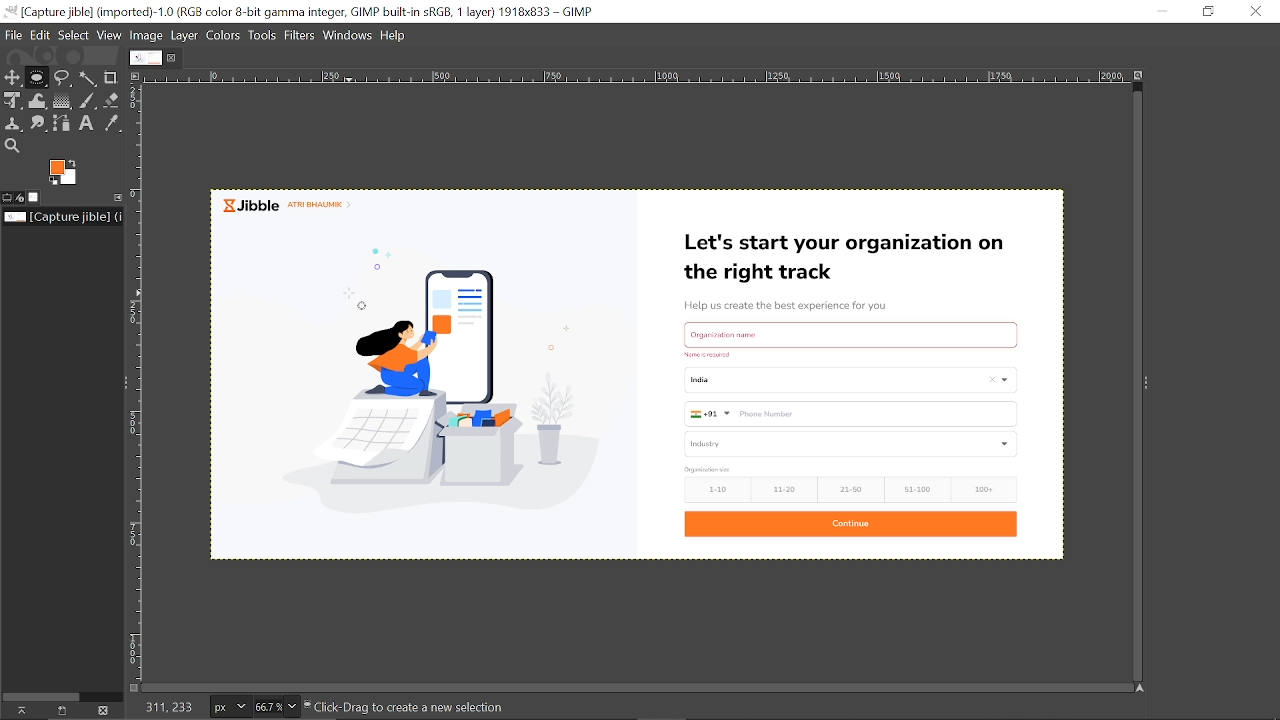  I want to click on Zoom image when window size change, so click(1136, 76).